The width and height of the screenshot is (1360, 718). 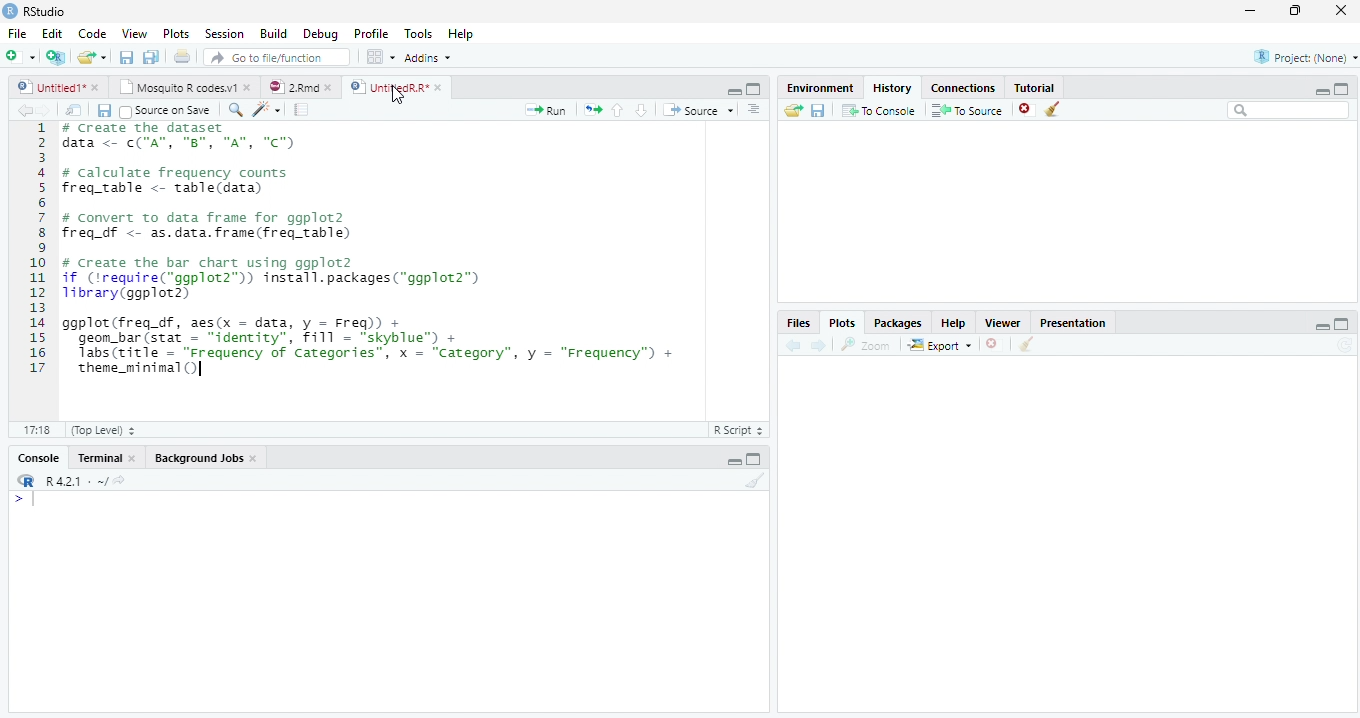 What do you see at coordinates (300, 89) in the screenshot?
I see `2.Rmd` at bounding box center [300, 89].